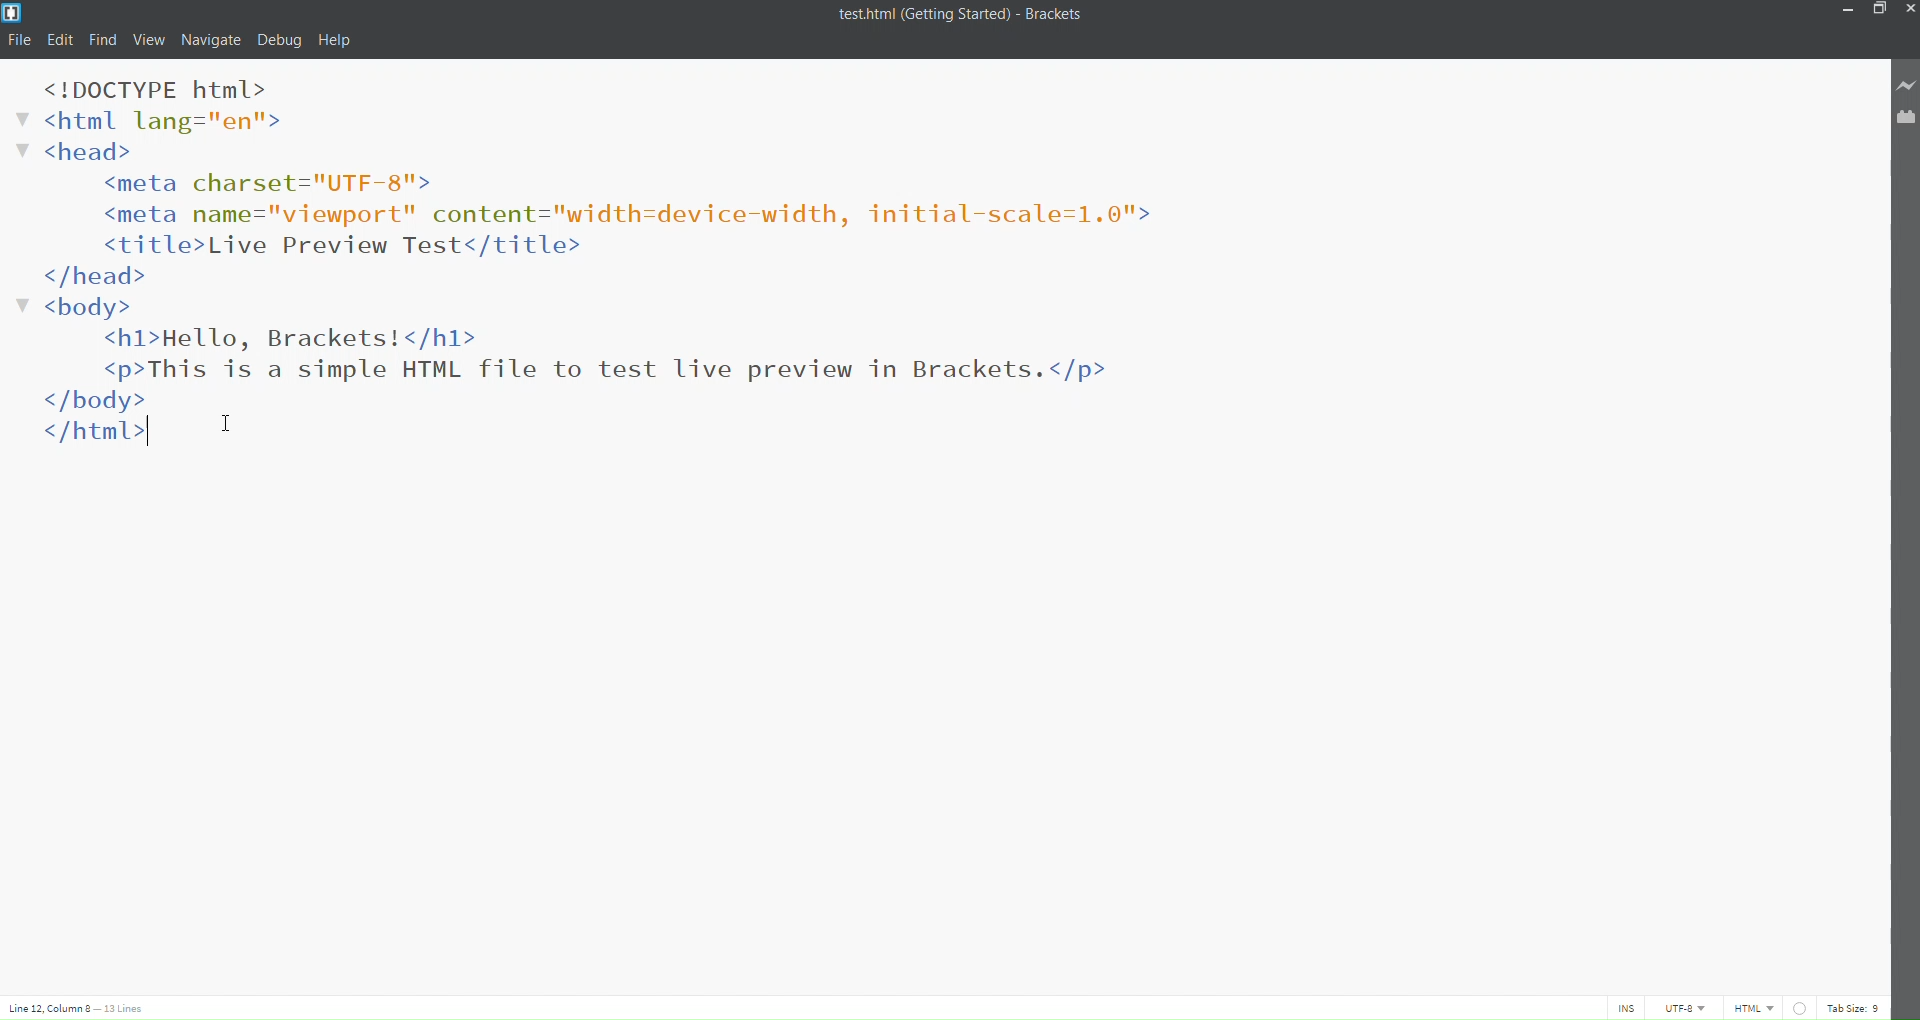 This screenshot has height=1020, width=1920. What do you see at coordinates (230, 417) in the screenshot?
I see `cursor` at bounding box center [230, 417].